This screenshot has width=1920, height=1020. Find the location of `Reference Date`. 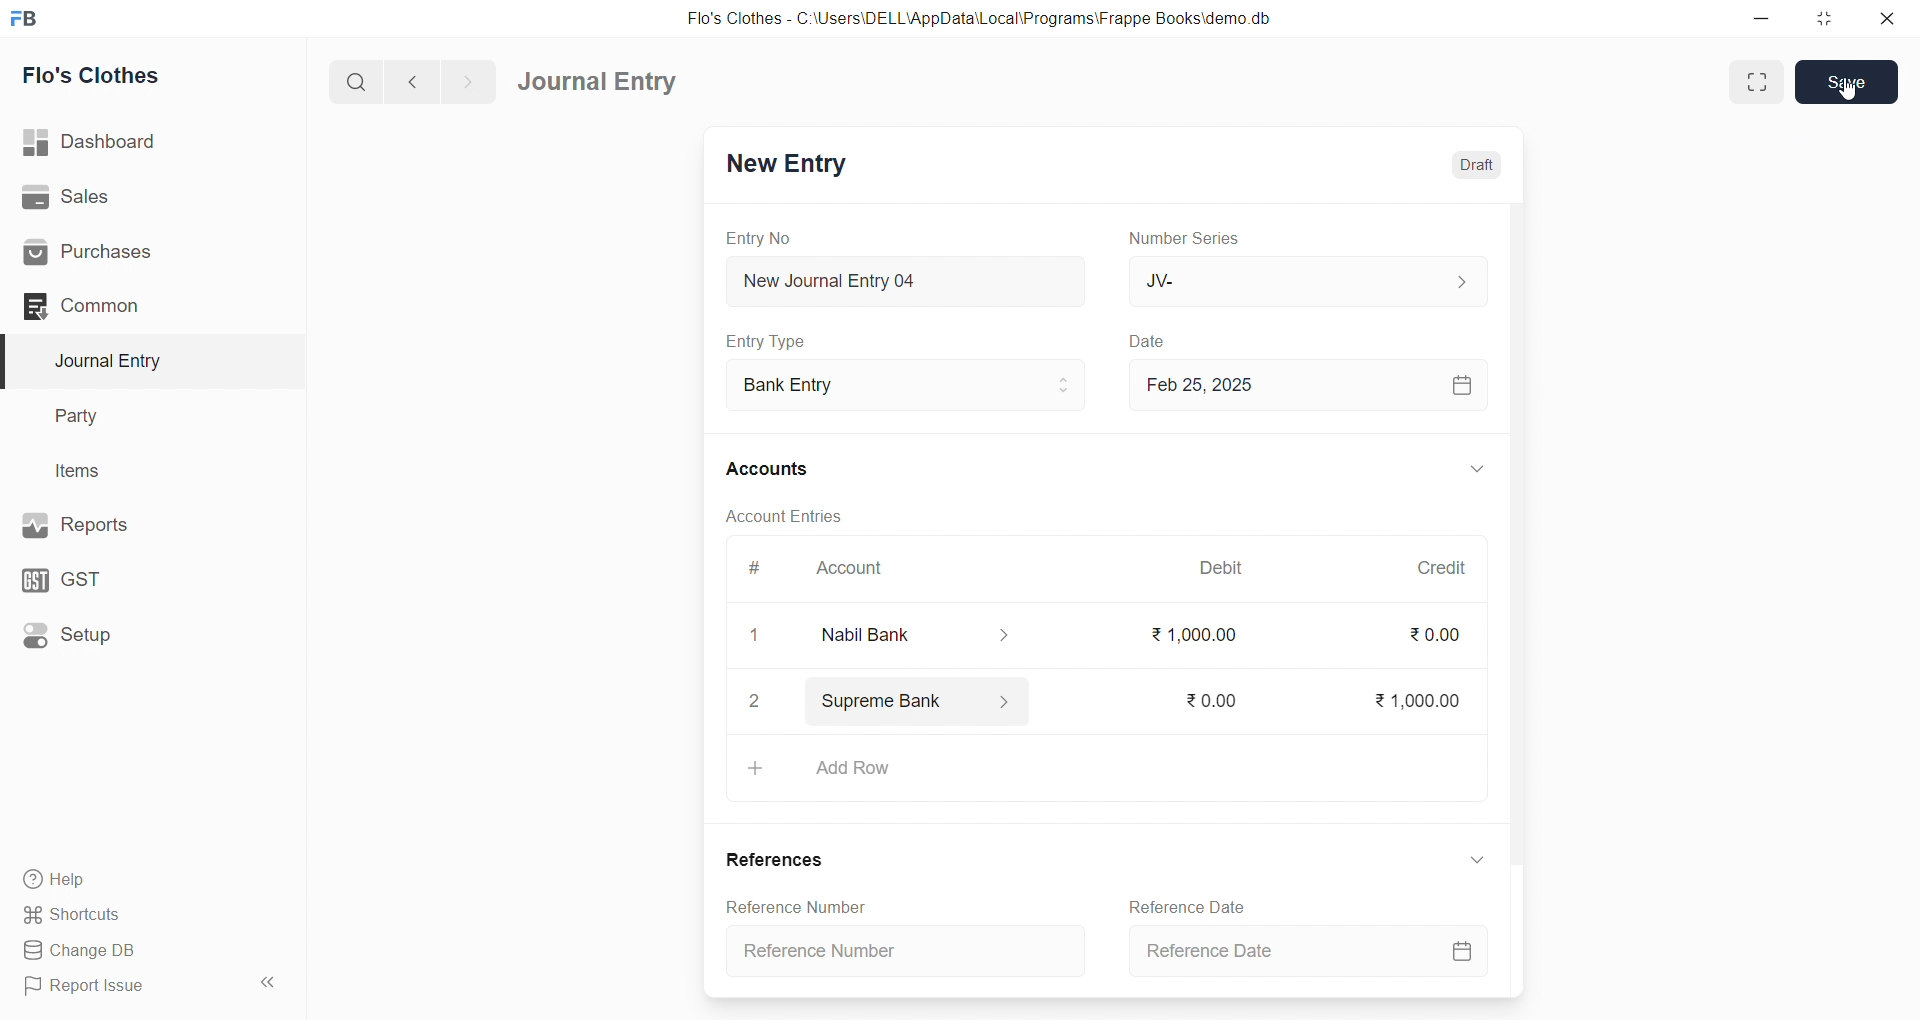

Reference Date is located at coordinates (1194, 907).